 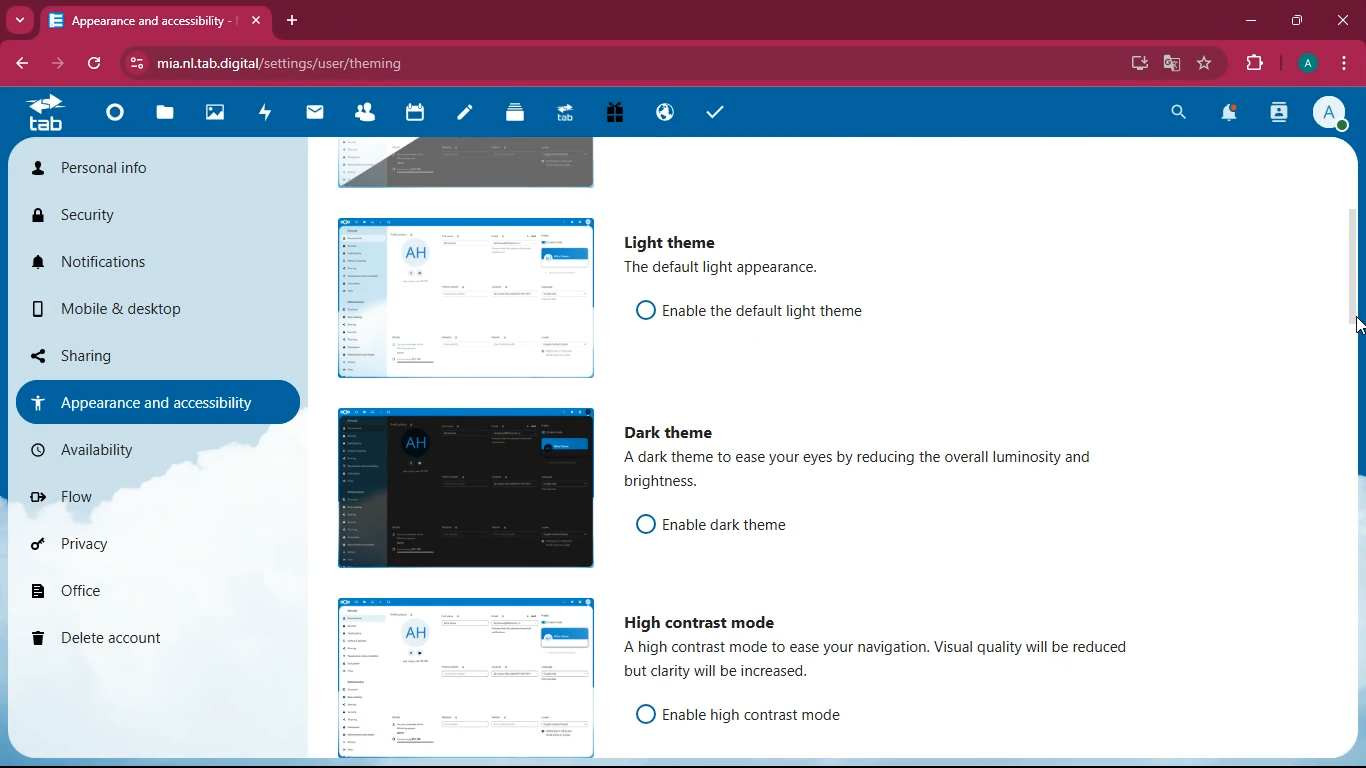 I want to click on scroll bar, so click(x=1357, y=336).